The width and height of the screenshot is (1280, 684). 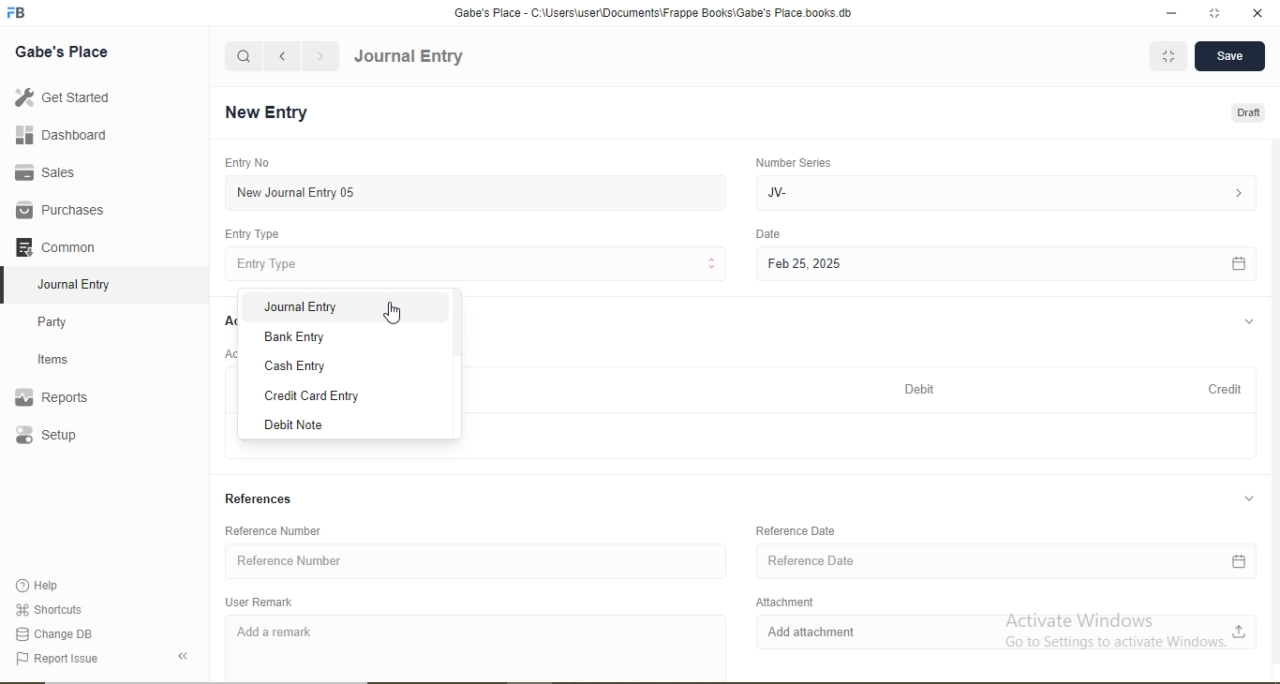 I want to click on New Entry, so click(x=272, y=113).